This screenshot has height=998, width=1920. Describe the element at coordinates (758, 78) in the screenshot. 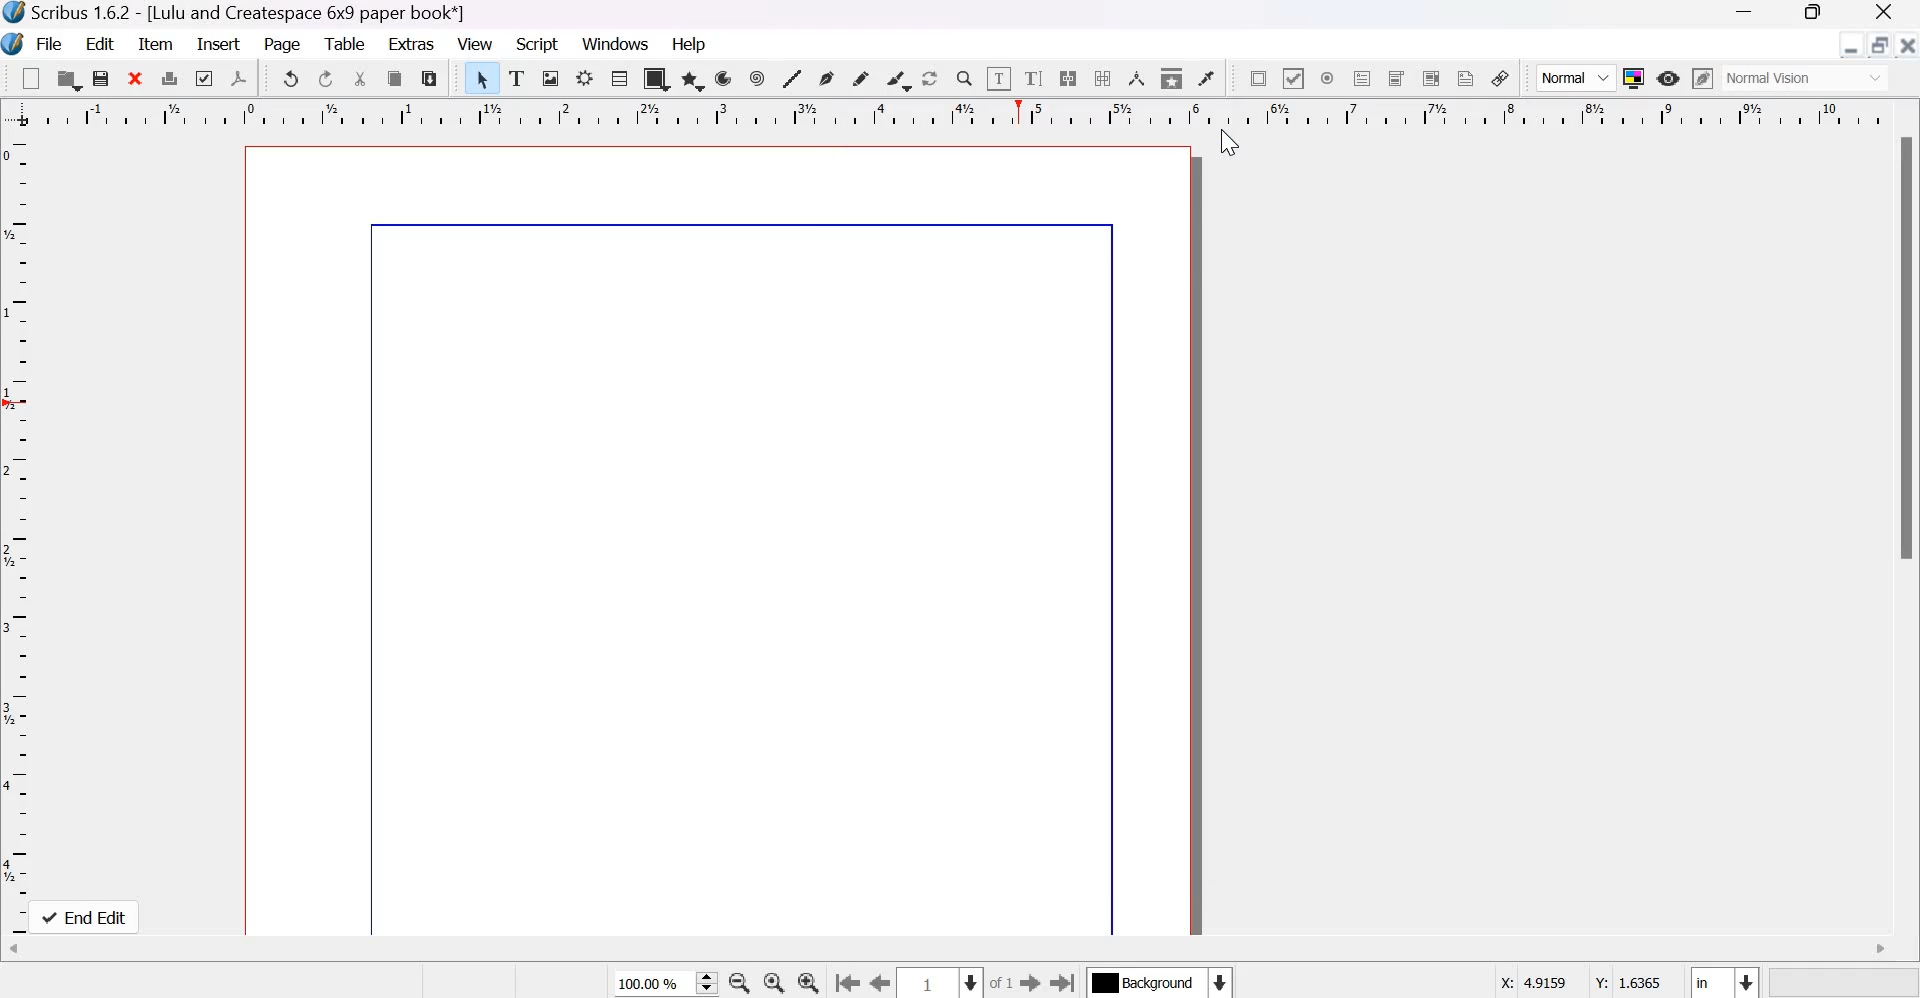

I see `spiral` at that location.